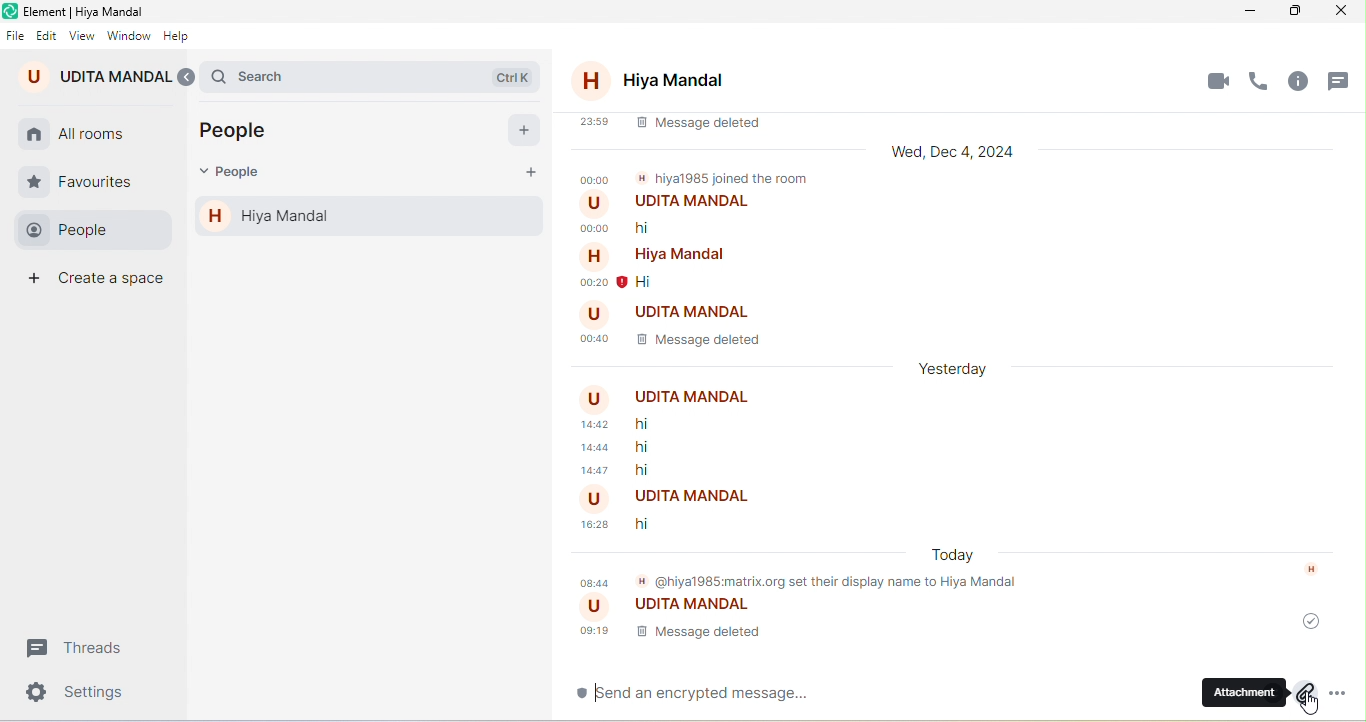  Describe the element at coordinates (1300, 11) in the screenshot. I see `maximize` at that location.